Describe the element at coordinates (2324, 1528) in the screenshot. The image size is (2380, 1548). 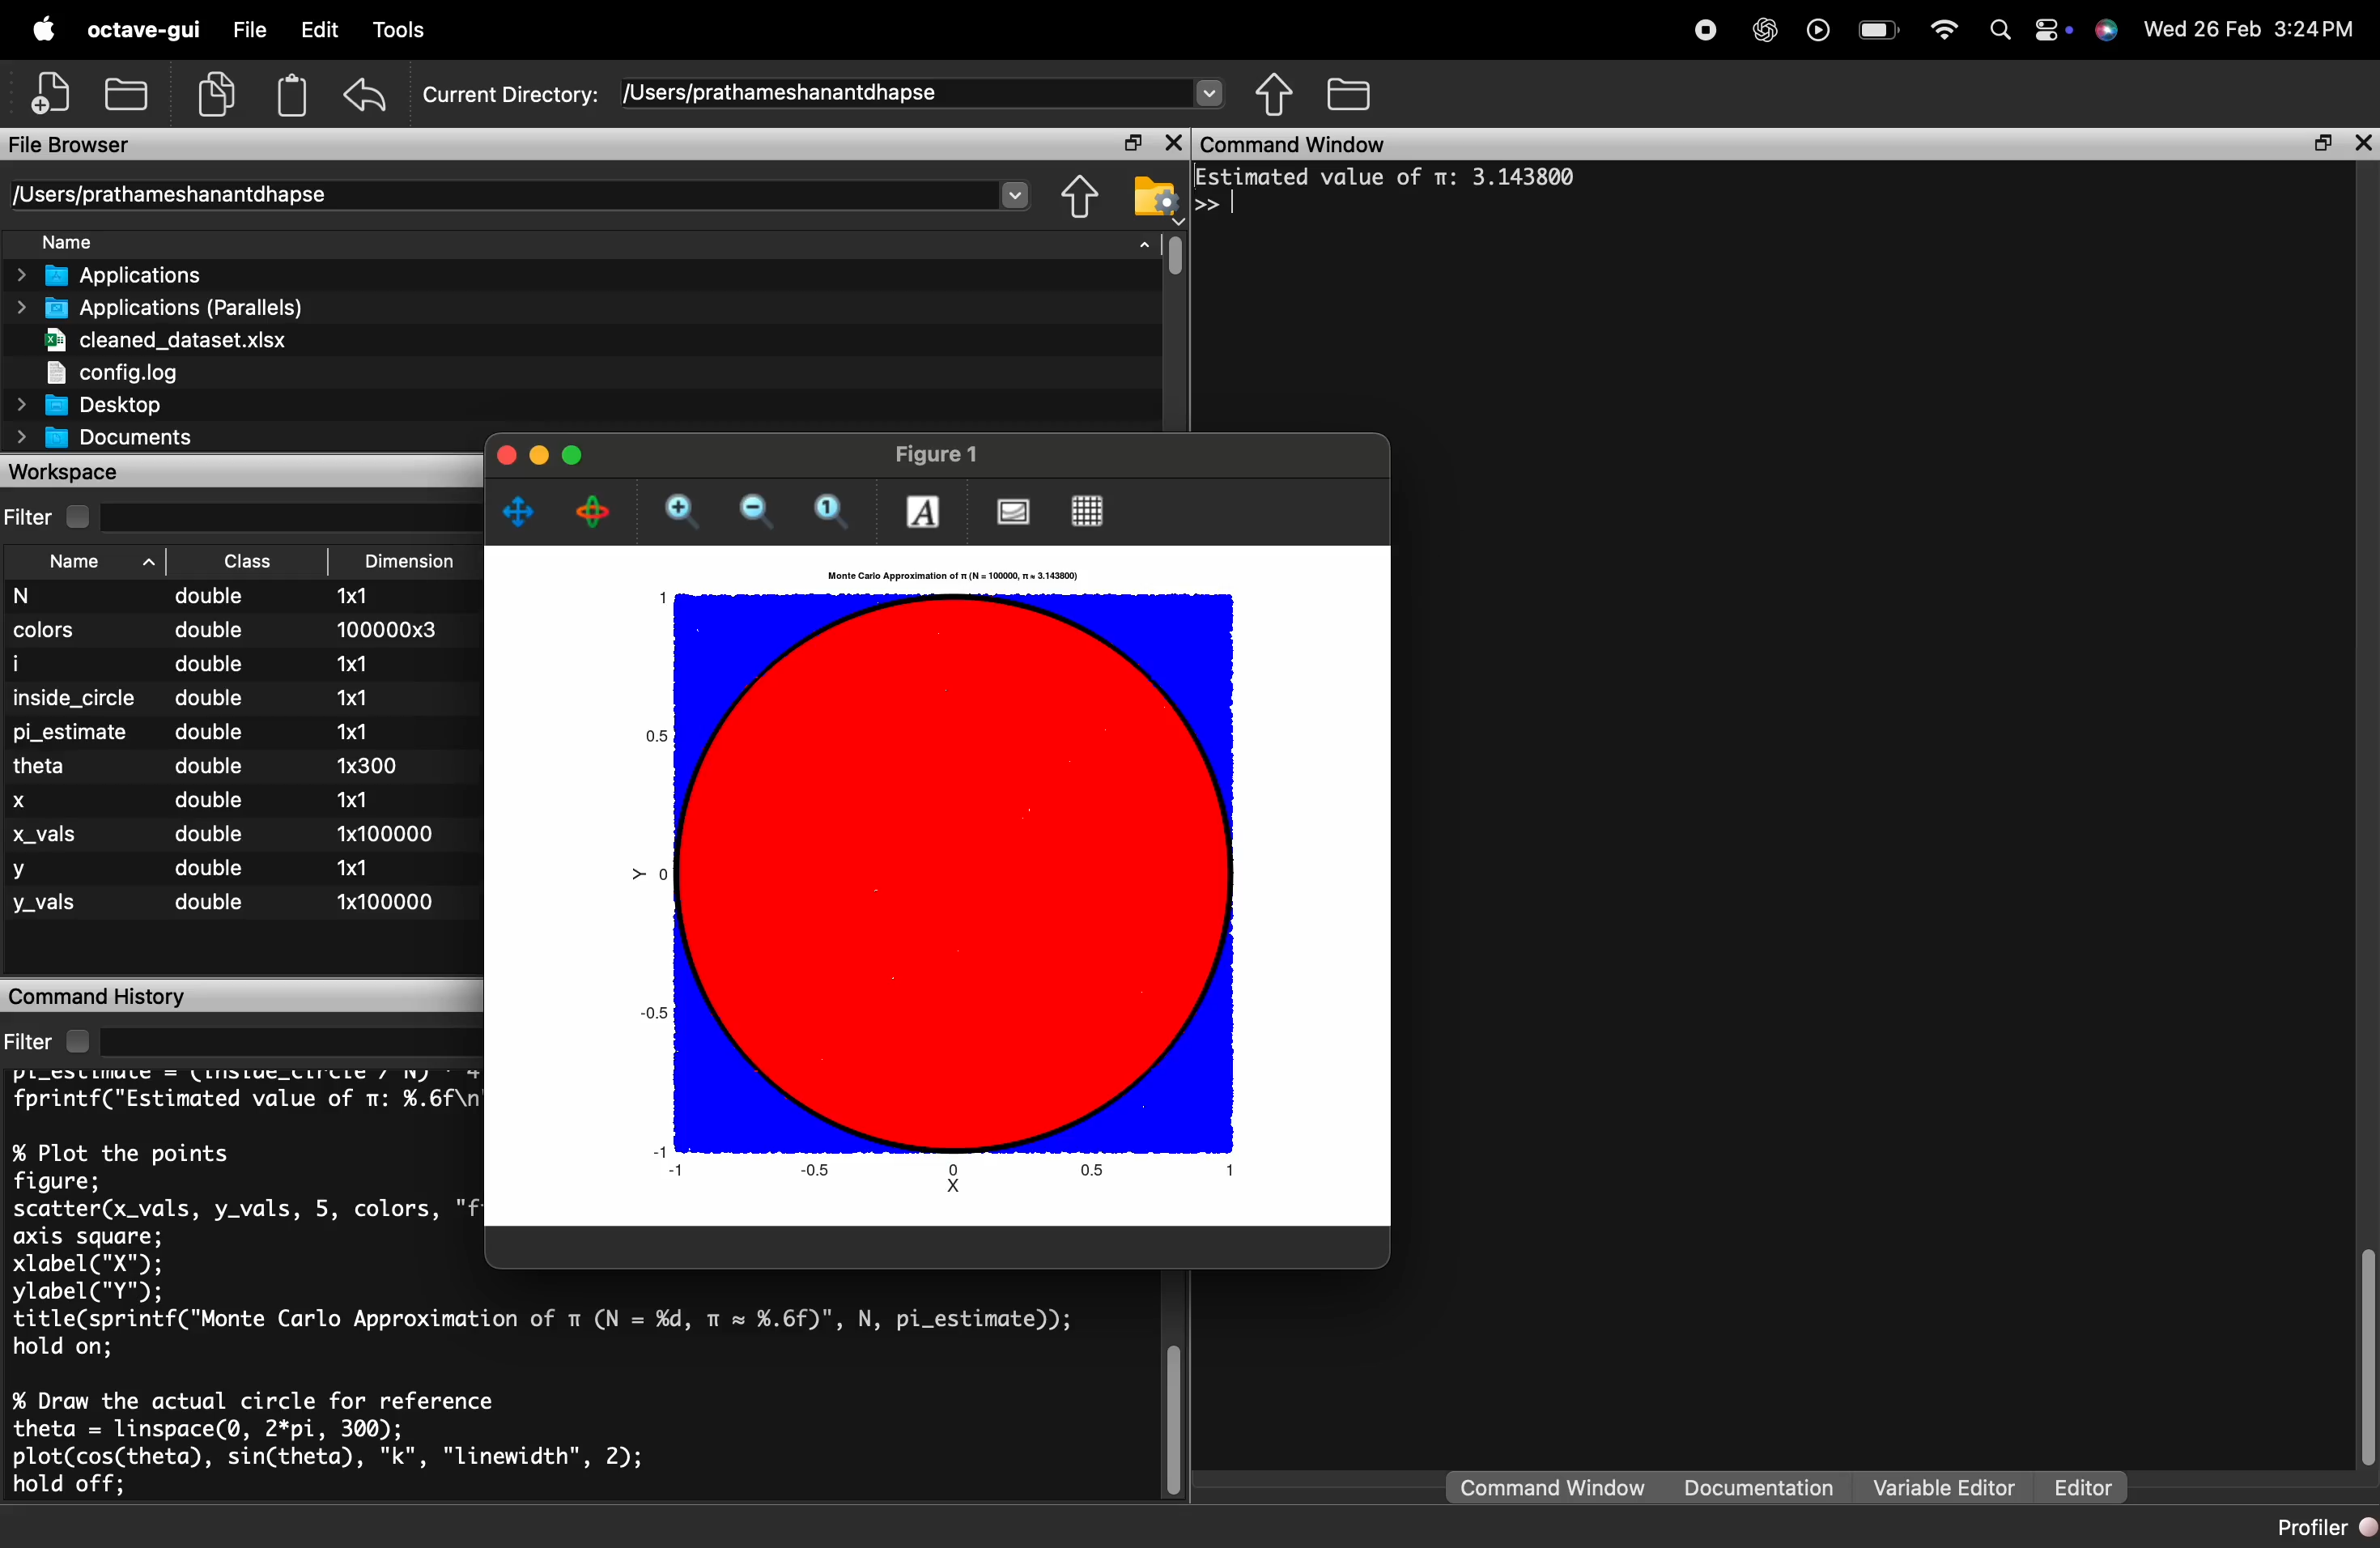
I see `Profiler` at that location.